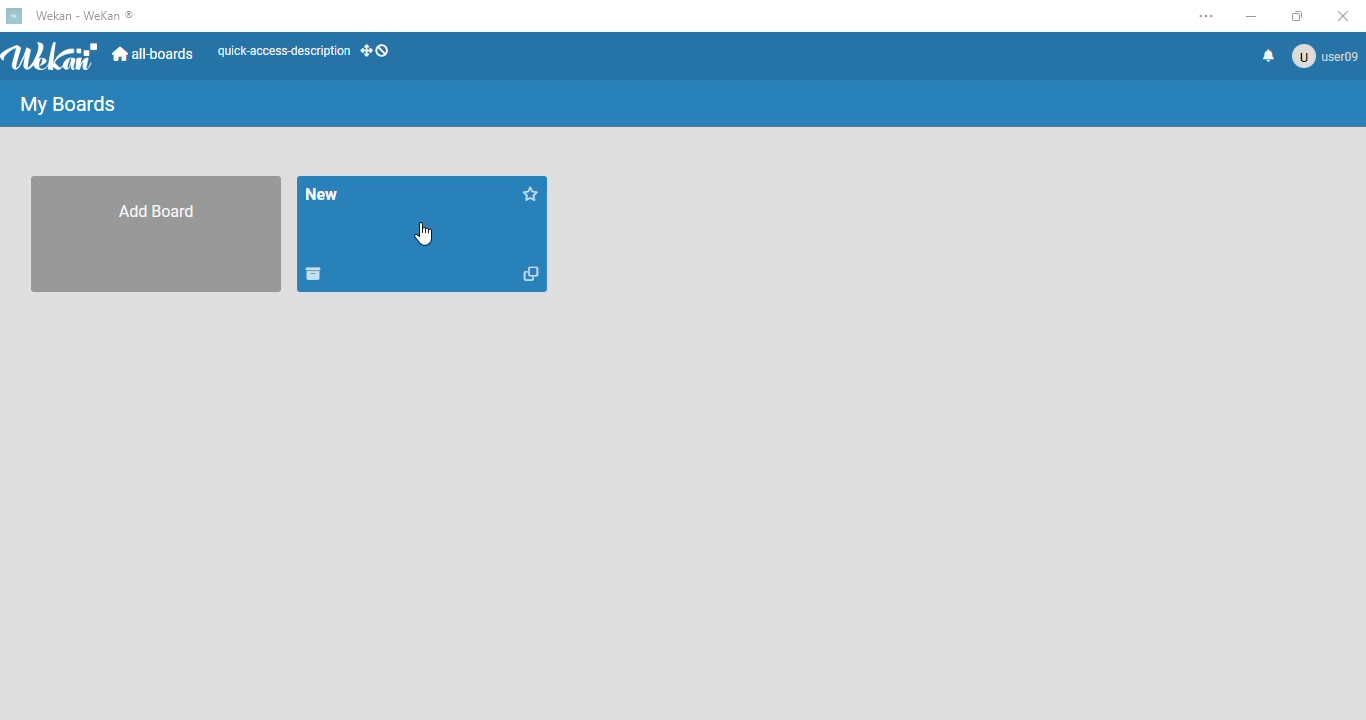 The width and height of the screenshot is (1366, 720). What do you see at coordinates (1207, 16) in the screenshot?
I see `settings and more` at bounding box center [1207, 16].